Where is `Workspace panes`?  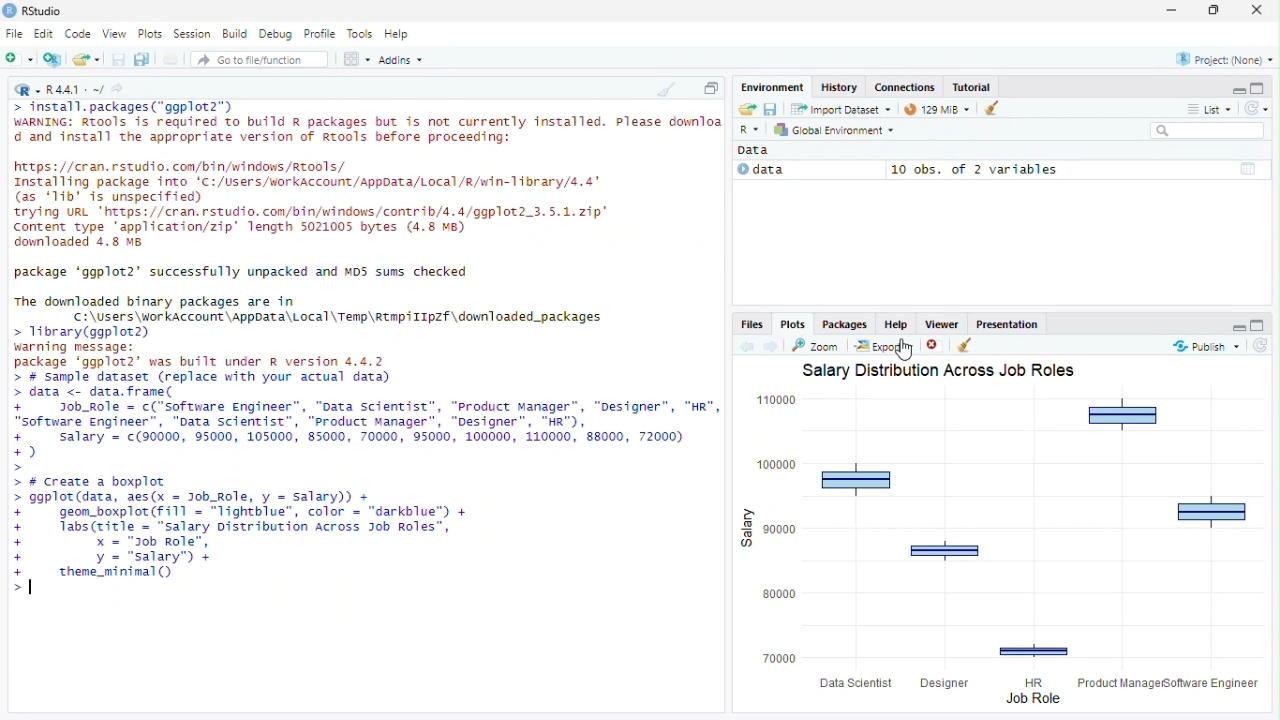 Workspace panes is located at coordinates (356, 58).